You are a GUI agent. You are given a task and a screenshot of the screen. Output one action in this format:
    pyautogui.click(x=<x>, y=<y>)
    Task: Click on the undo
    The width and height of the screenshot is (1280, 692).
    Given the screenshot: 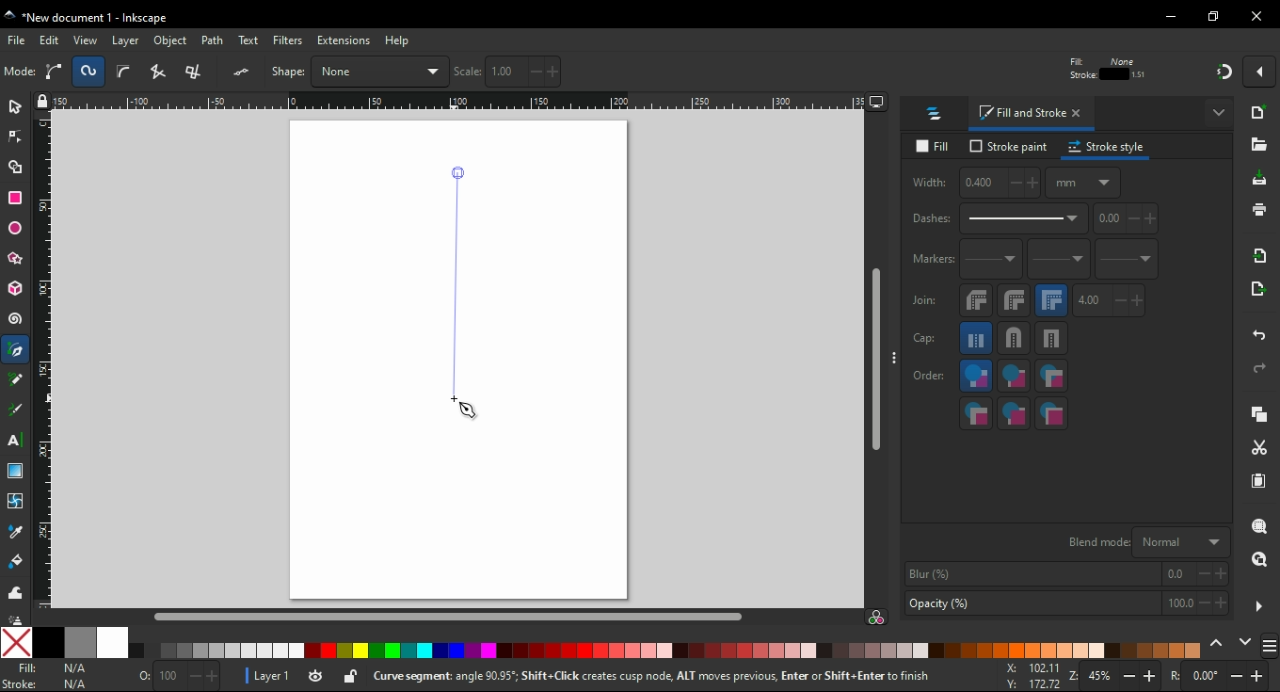 What is the action you would take?
    pyautogui.click(x=1261, y=332)
    